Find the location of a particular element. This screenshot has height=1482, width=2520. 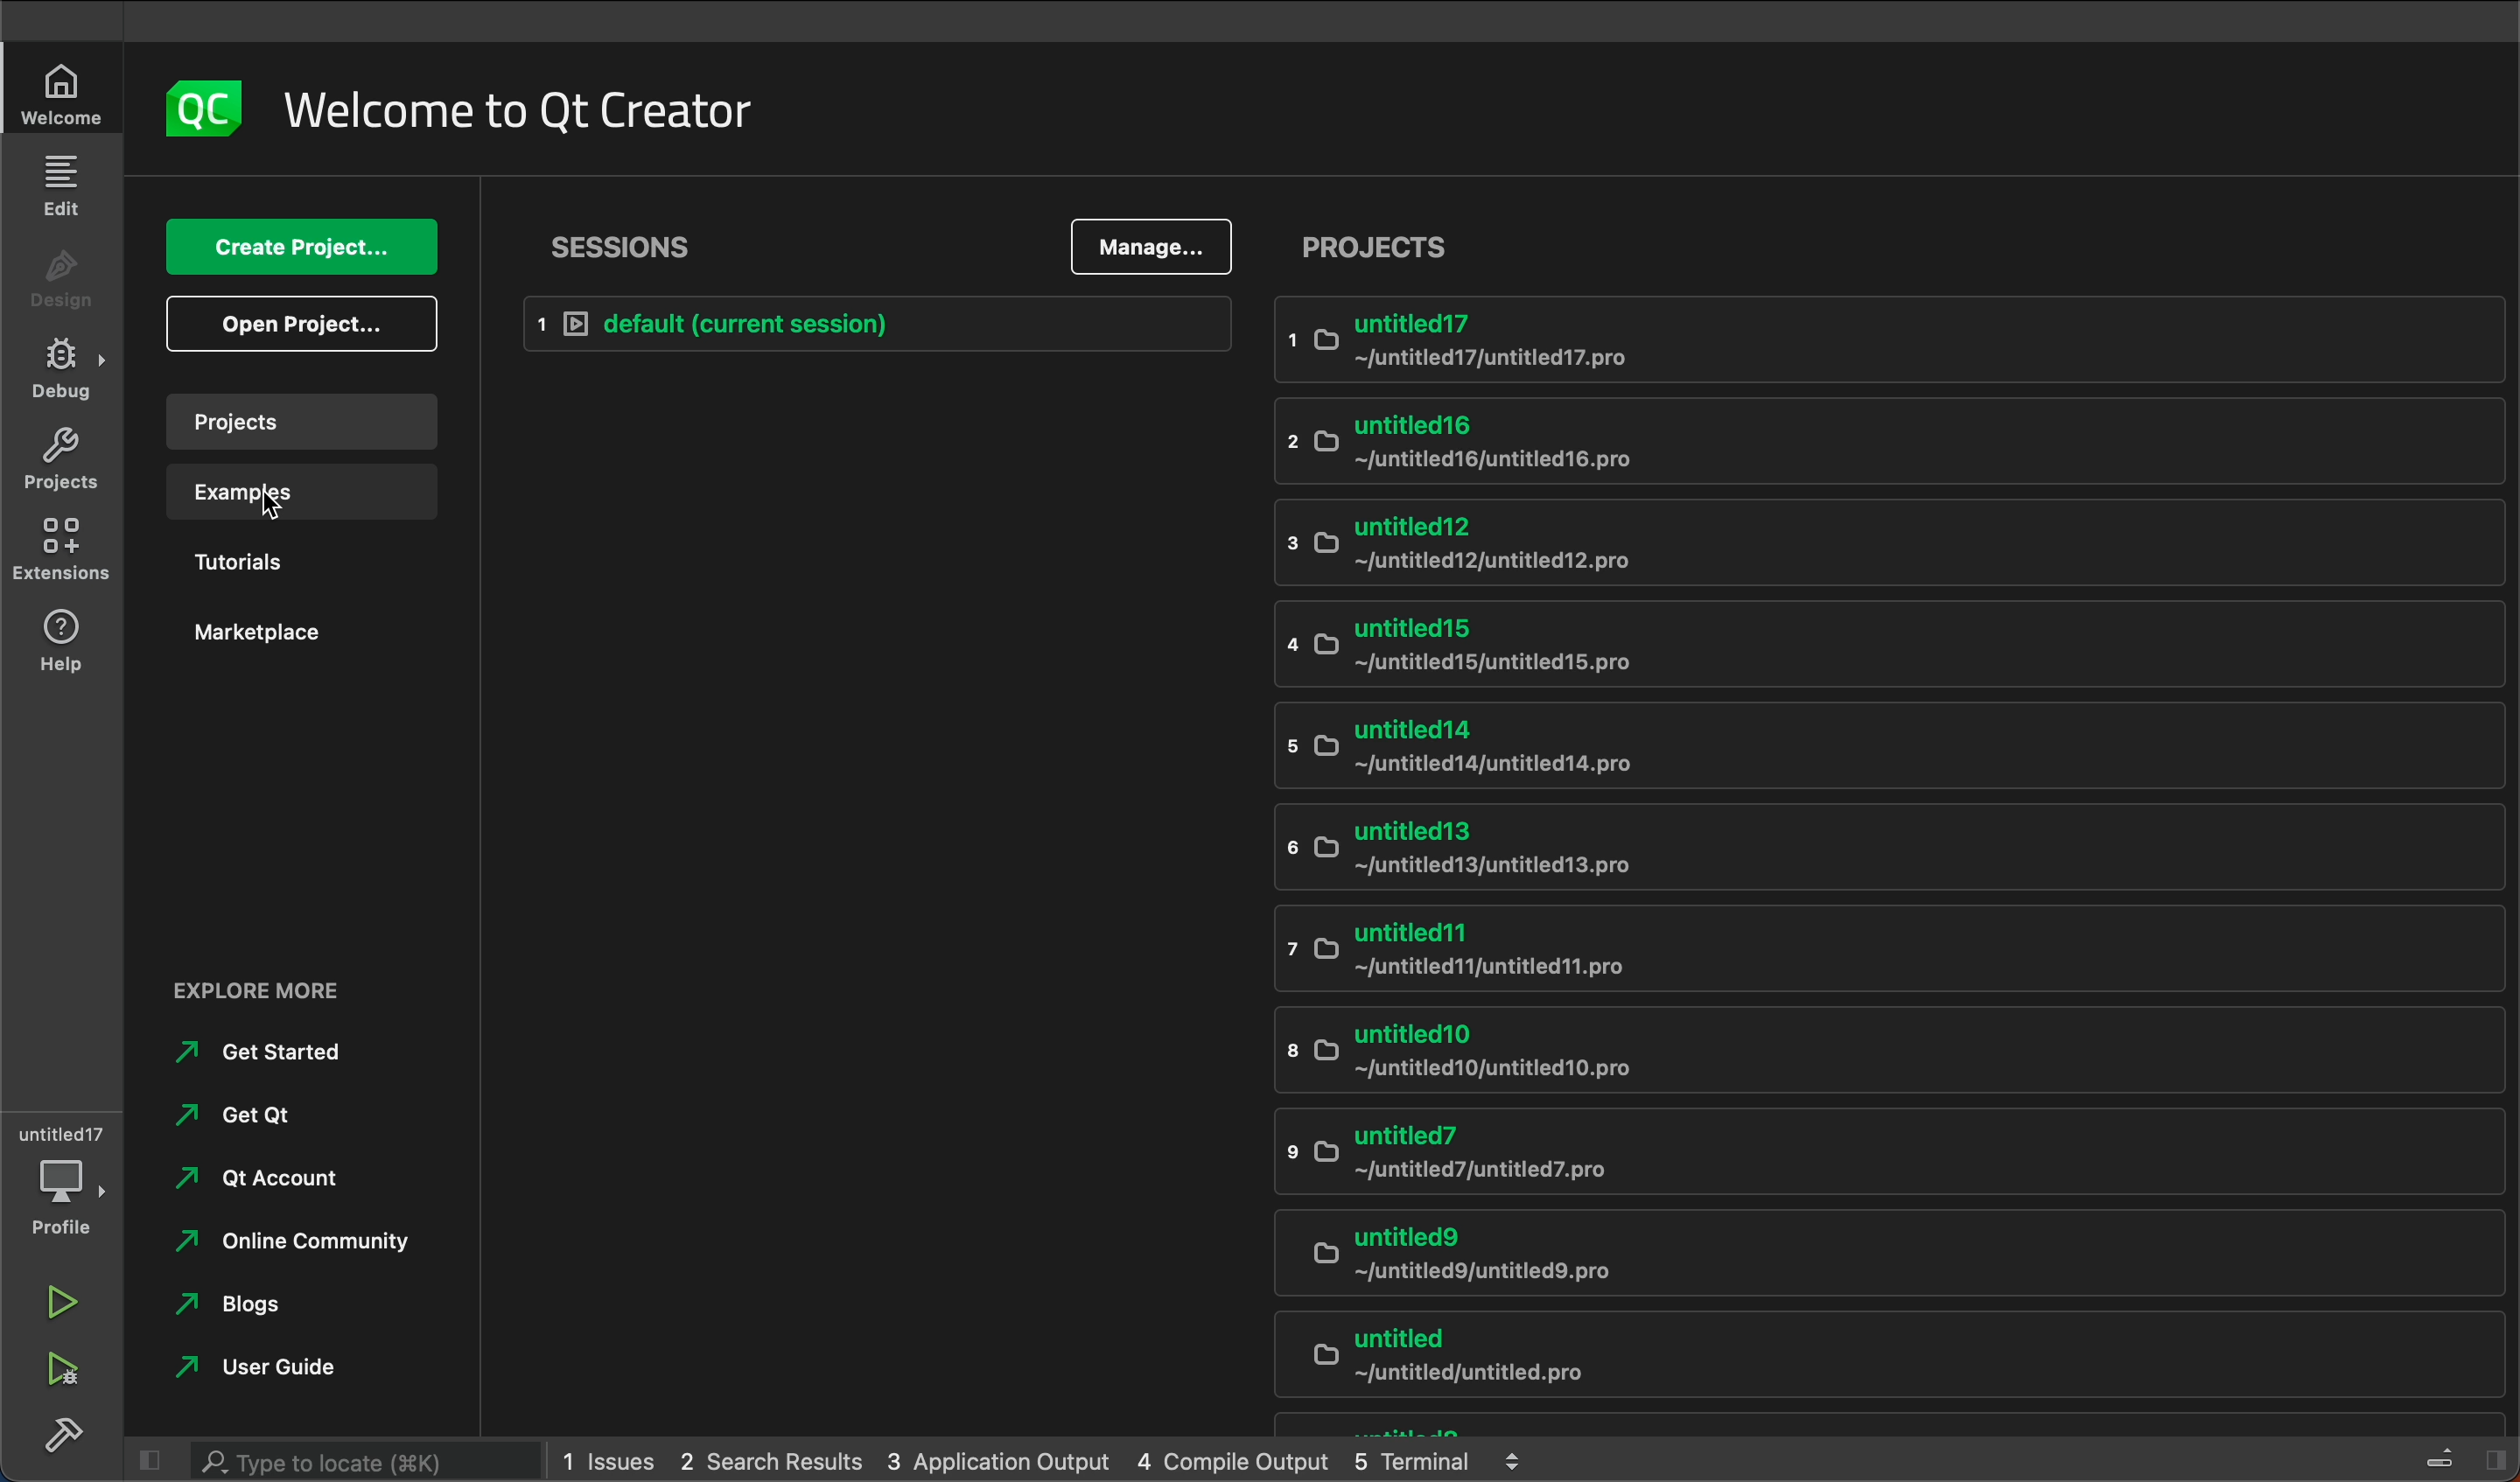

help is located at coordinates (62, 650).